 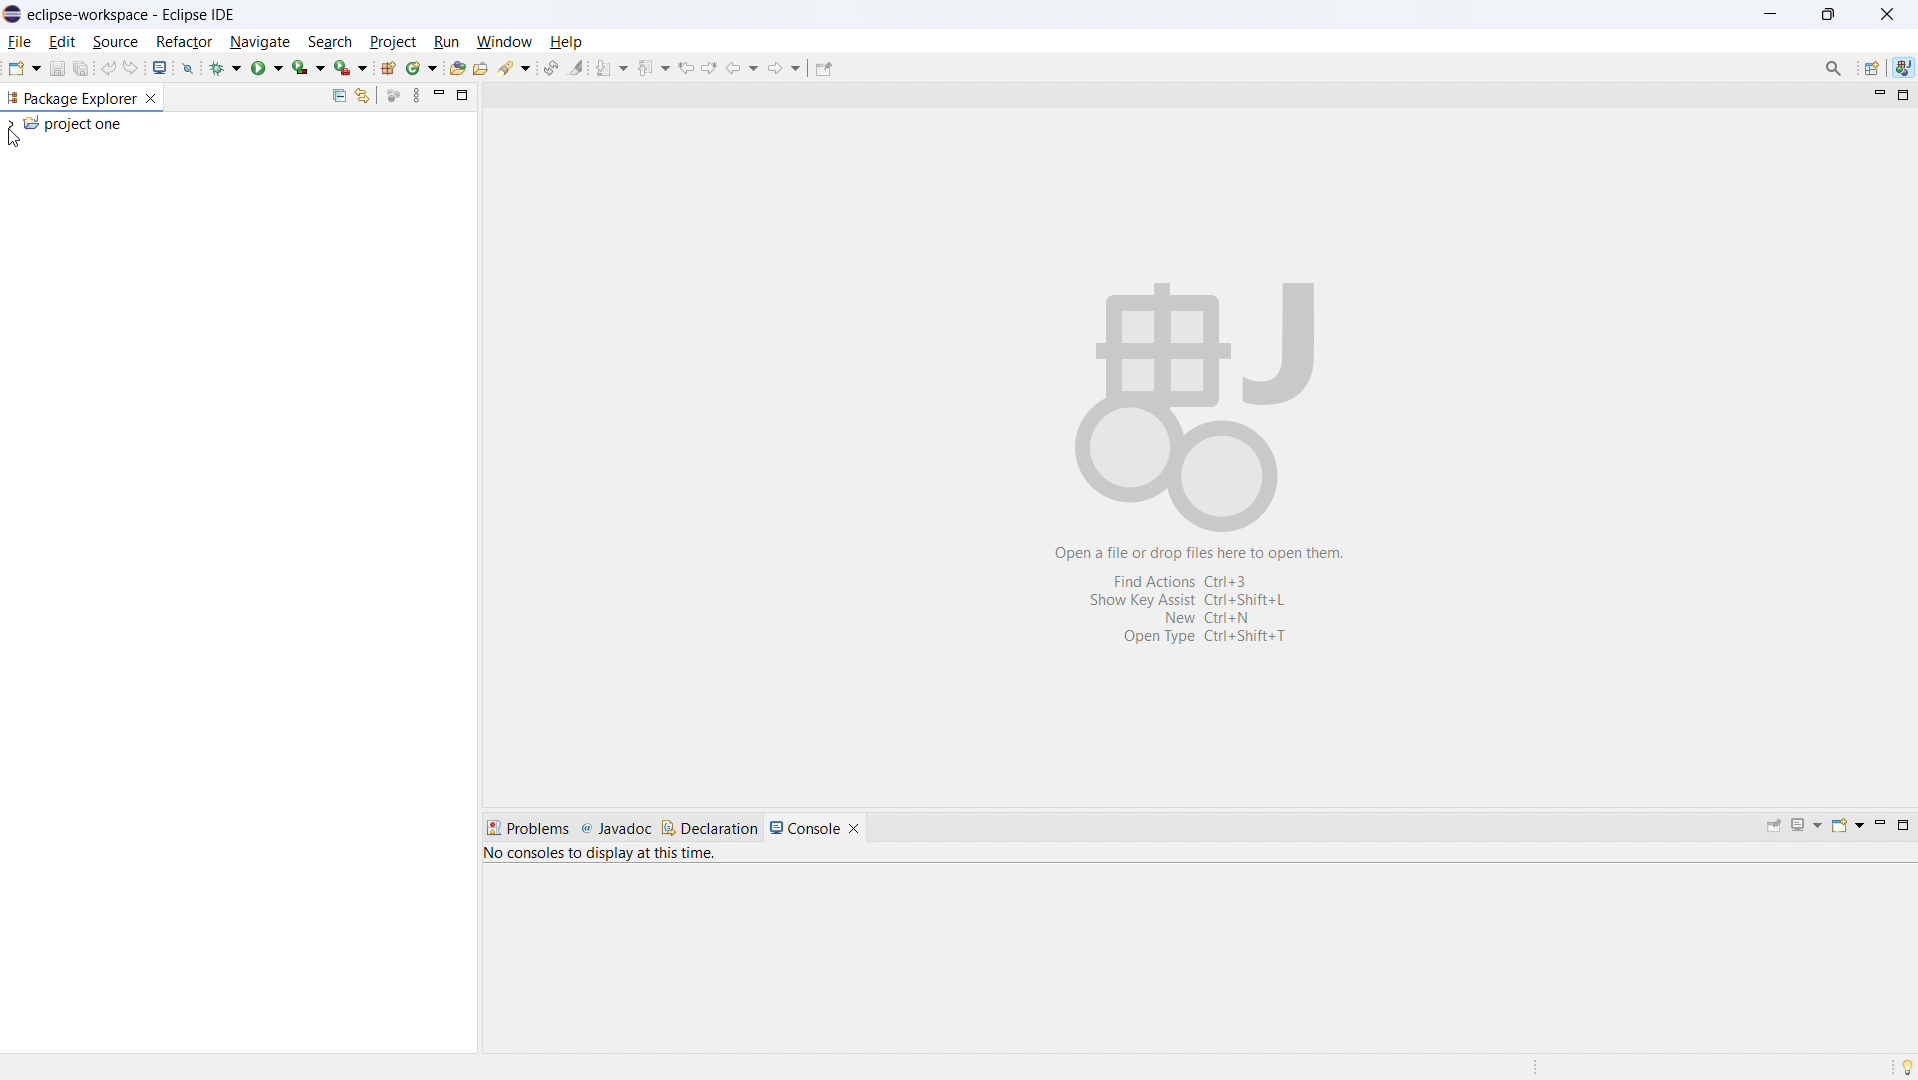 I want to click on javadoc, so click(x=618, y=827).